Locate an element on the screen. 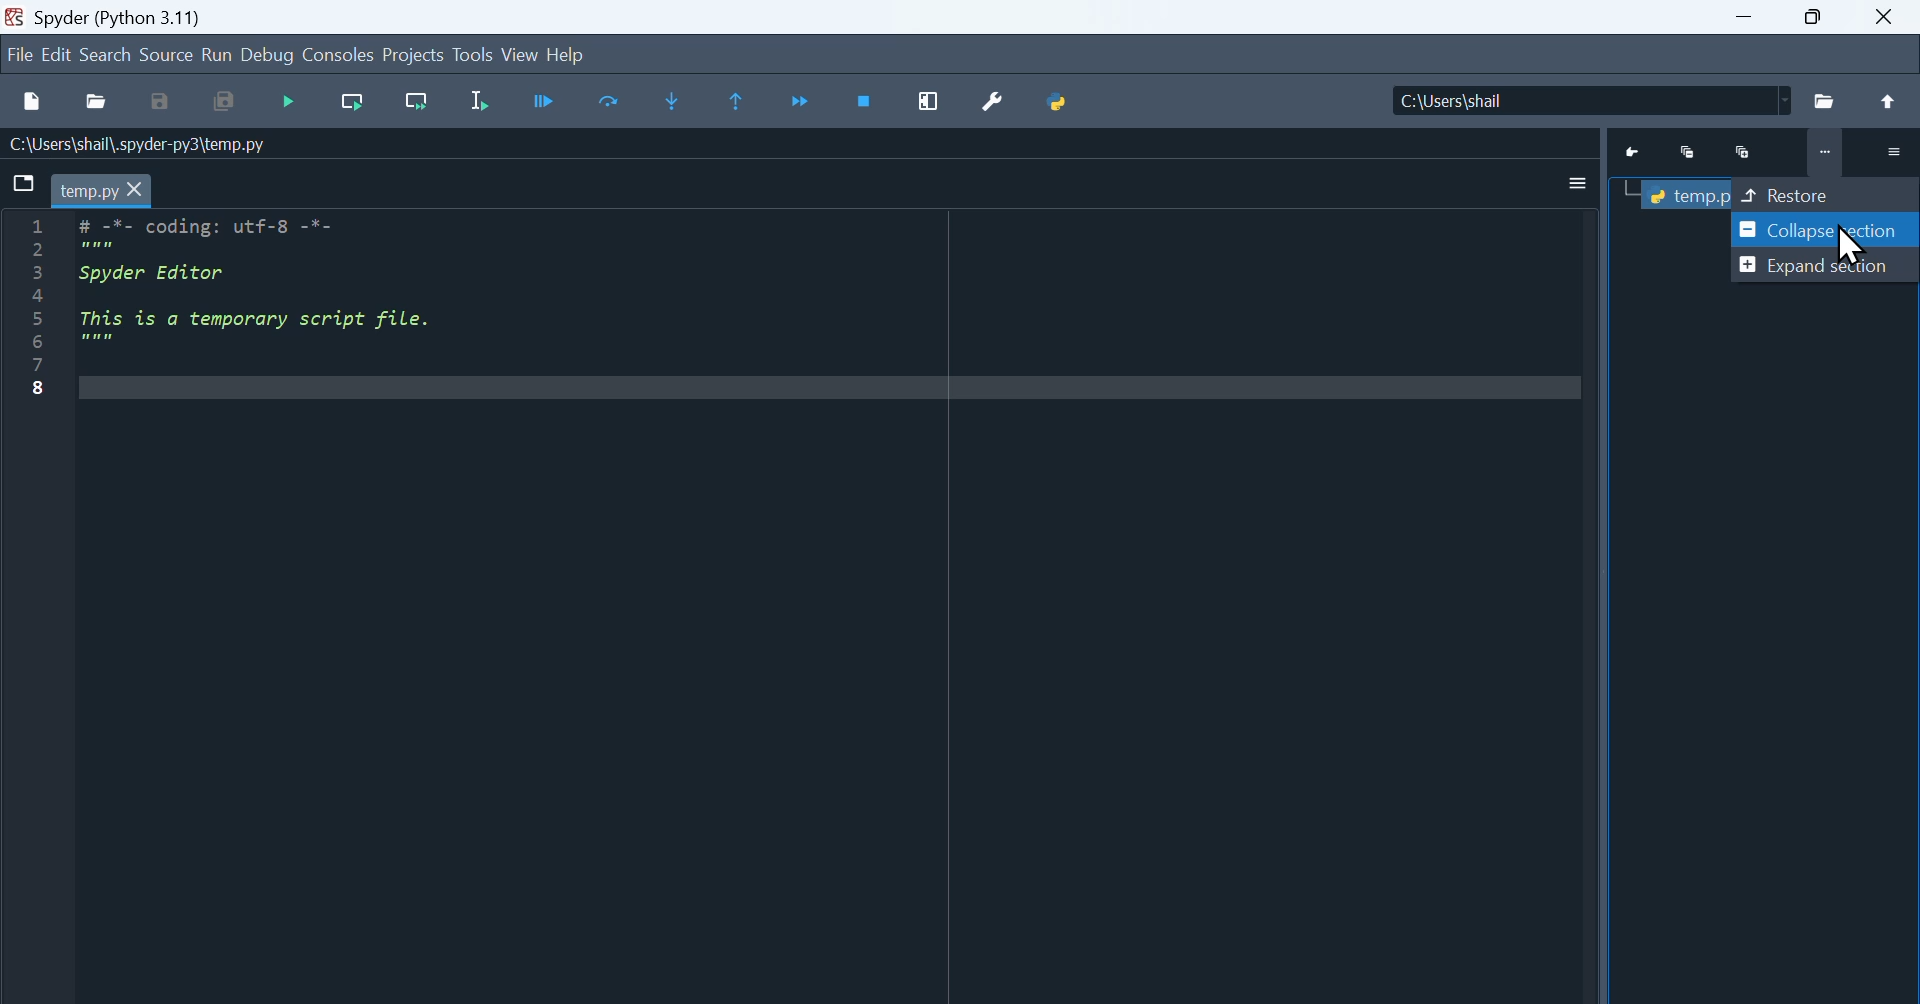  Continue execution until next breakpoint is located at coordinates (803, 104).